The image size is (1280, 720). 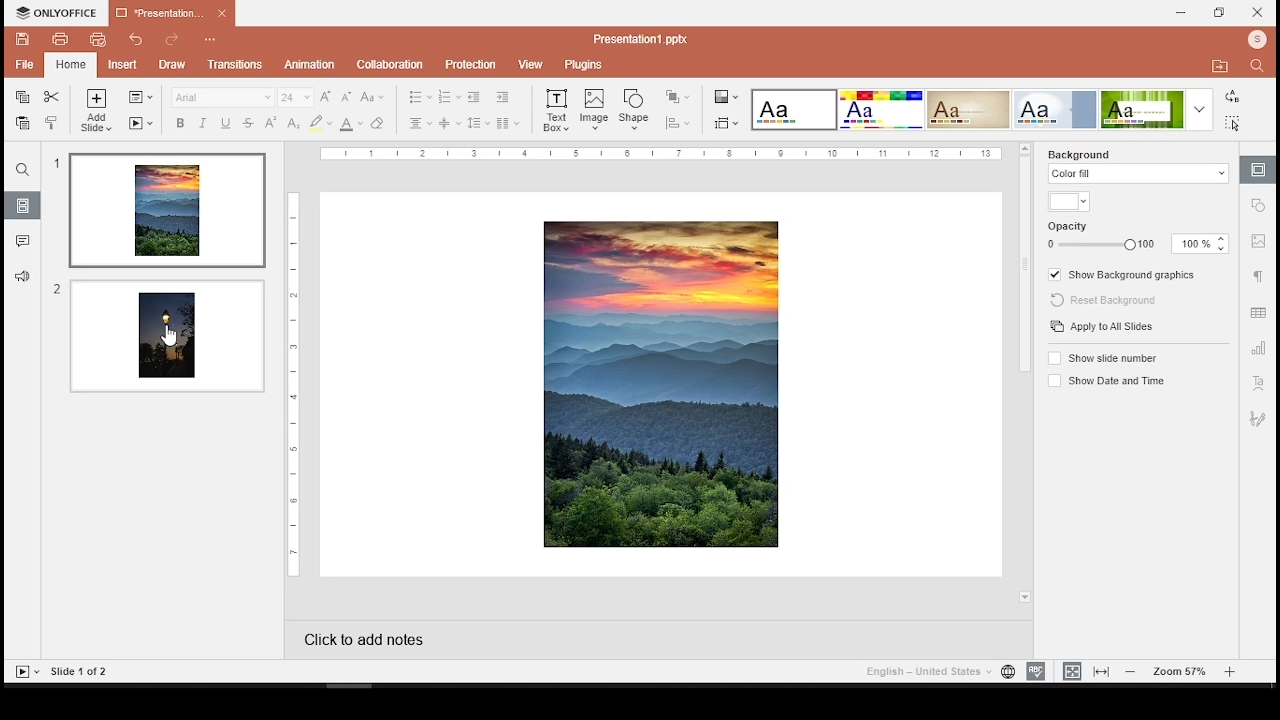 I want to click on search, so click(x=1260, y=69).